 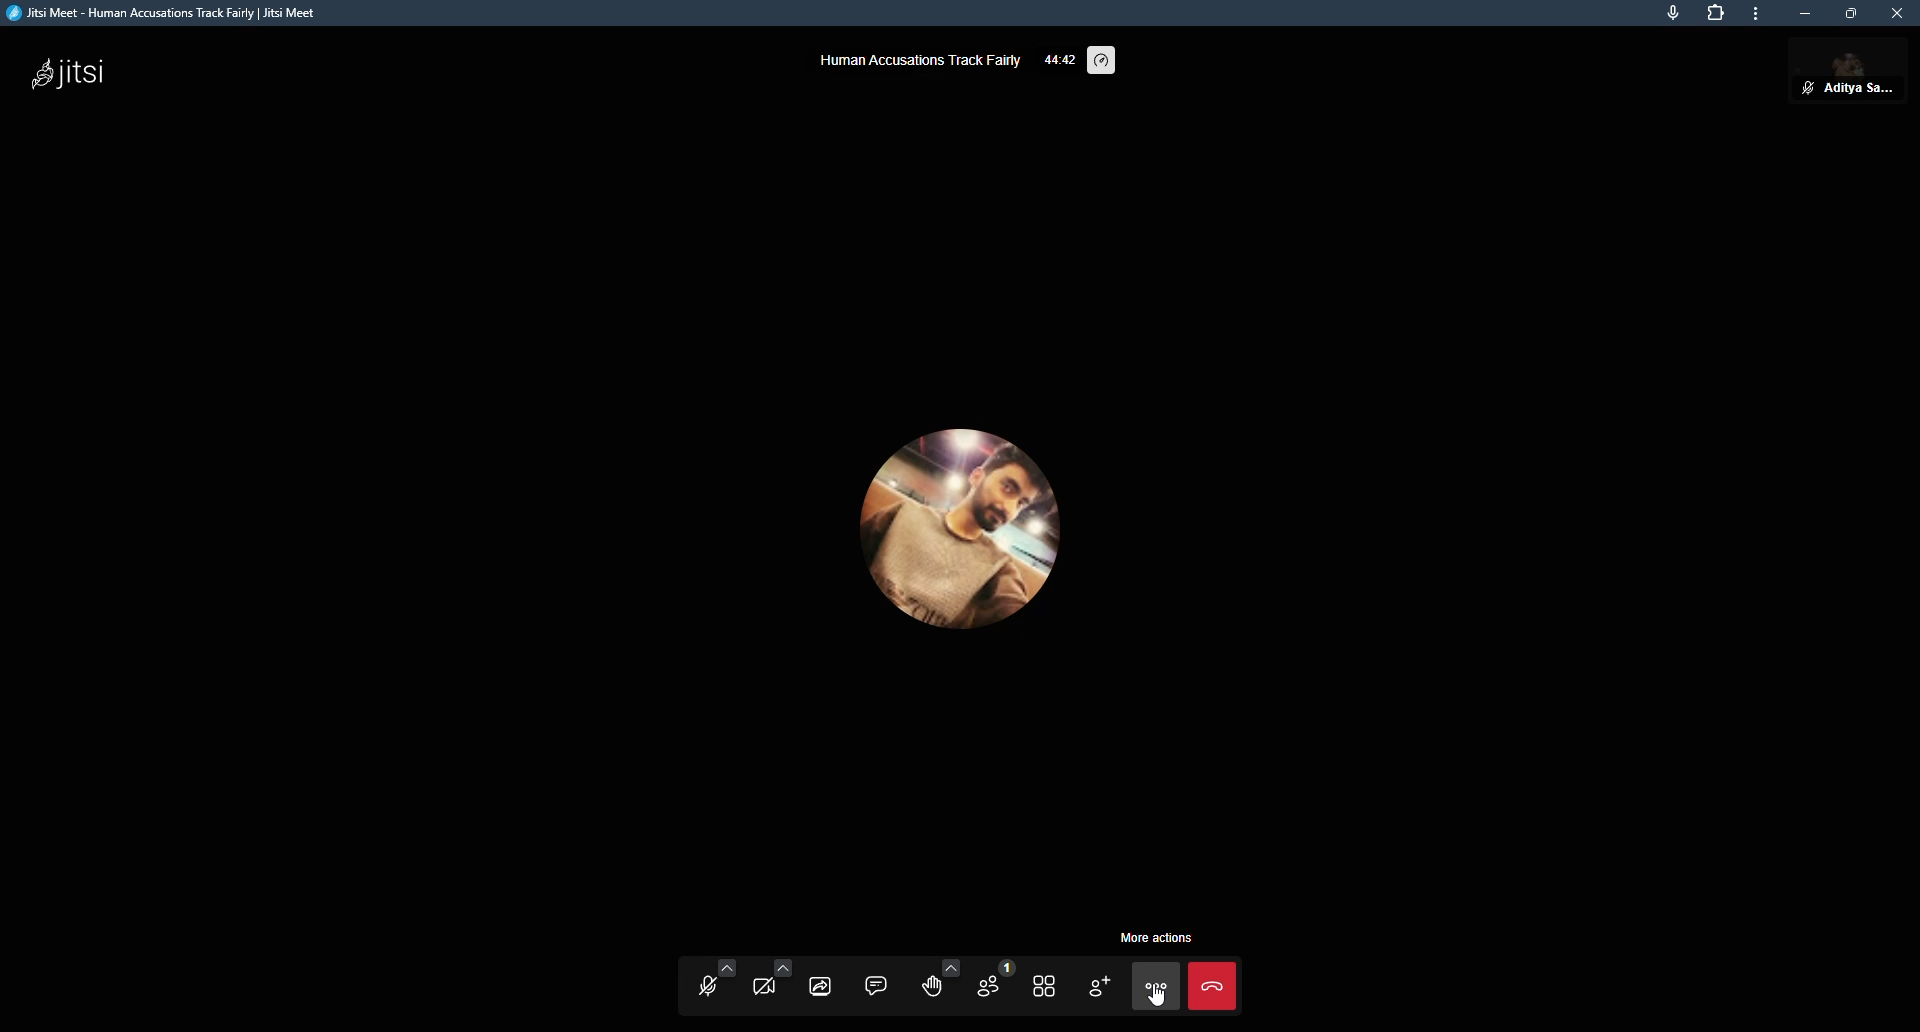 What do you see at coordinates (919, 58) in the screenshot?
I see `human accusations track fairly` at bounding box center [919, 58].